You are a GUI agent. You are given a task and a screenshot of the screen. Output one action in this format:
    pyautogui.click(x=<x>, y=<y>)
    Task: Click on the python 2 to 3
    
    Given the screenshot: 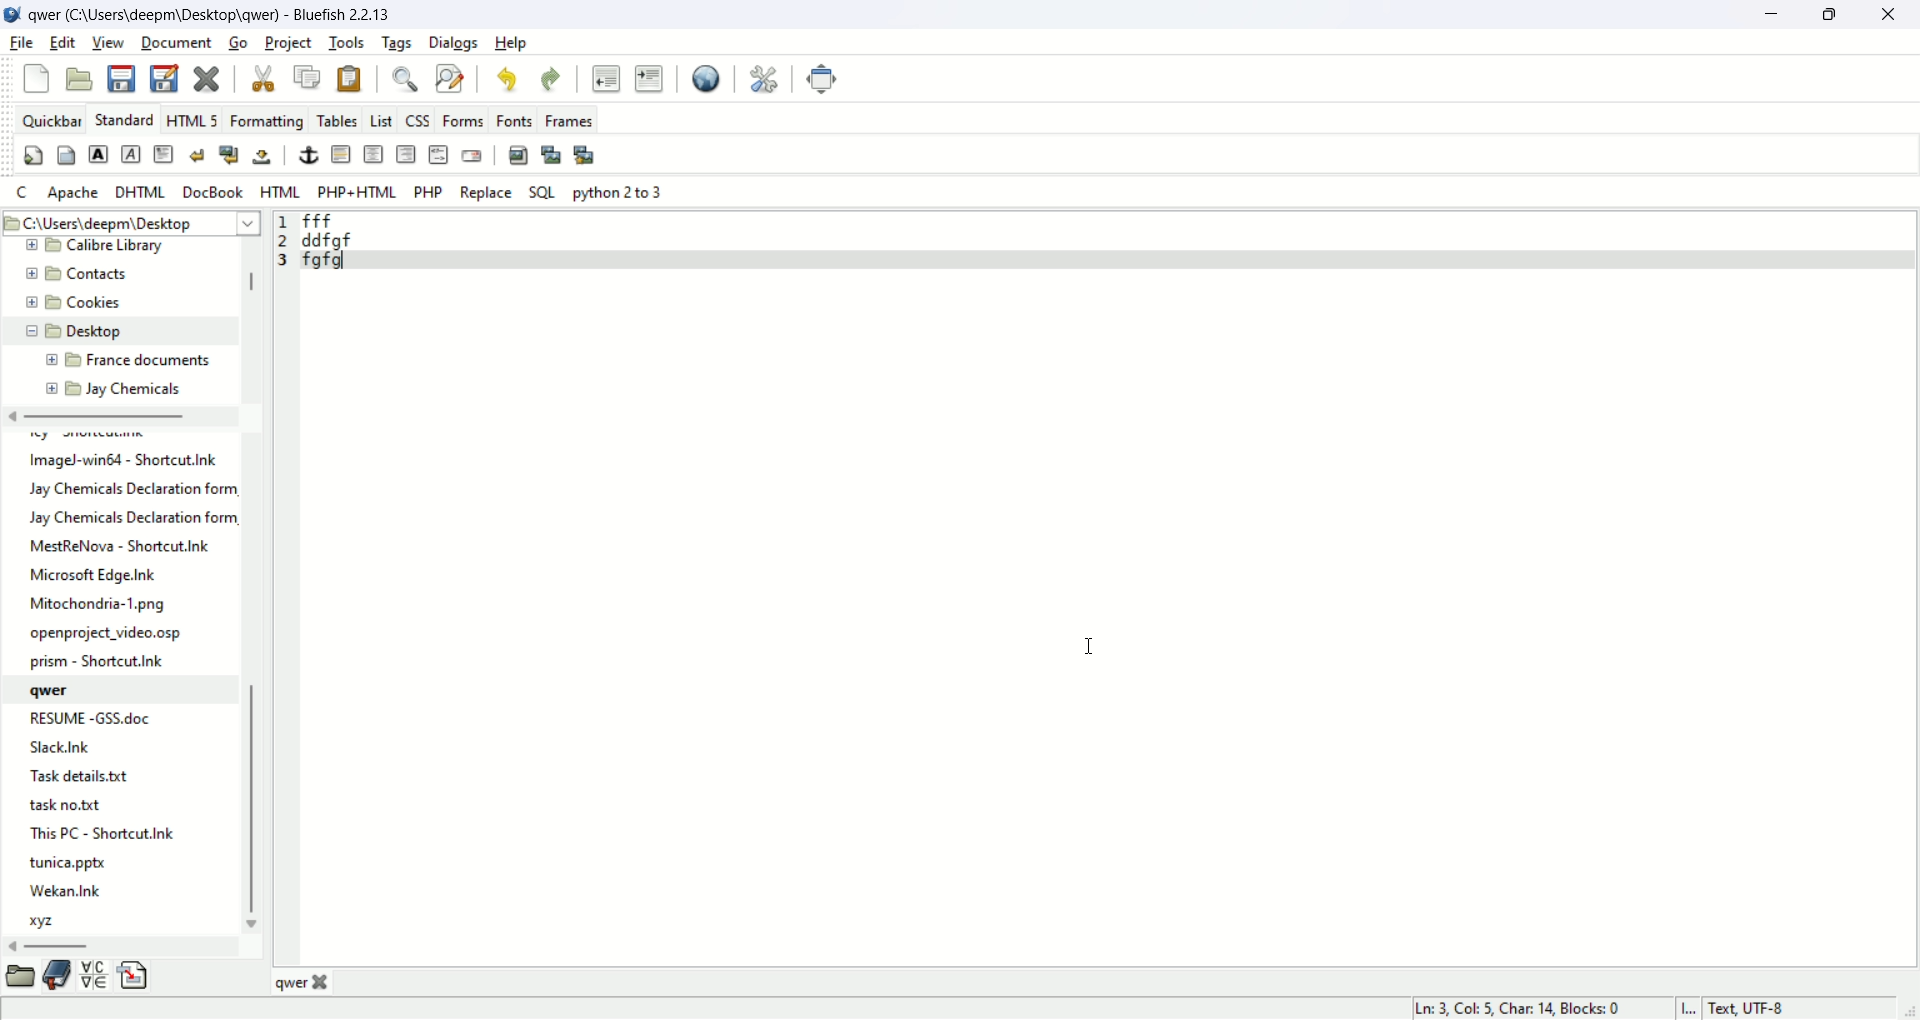 What is the action you would take?
    pyautogui.click(x=617, y=191)
    